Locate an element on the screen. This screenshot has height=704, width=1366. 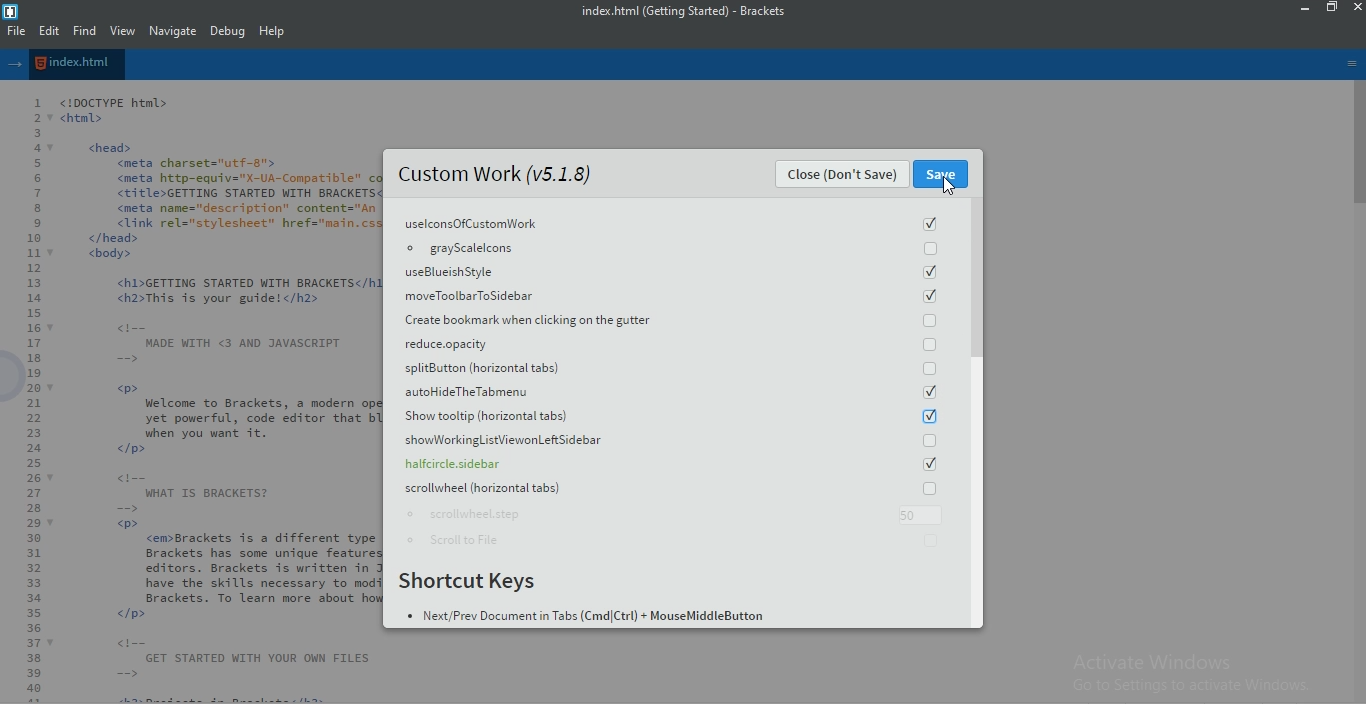
edit is located at coordinates (48, 31).